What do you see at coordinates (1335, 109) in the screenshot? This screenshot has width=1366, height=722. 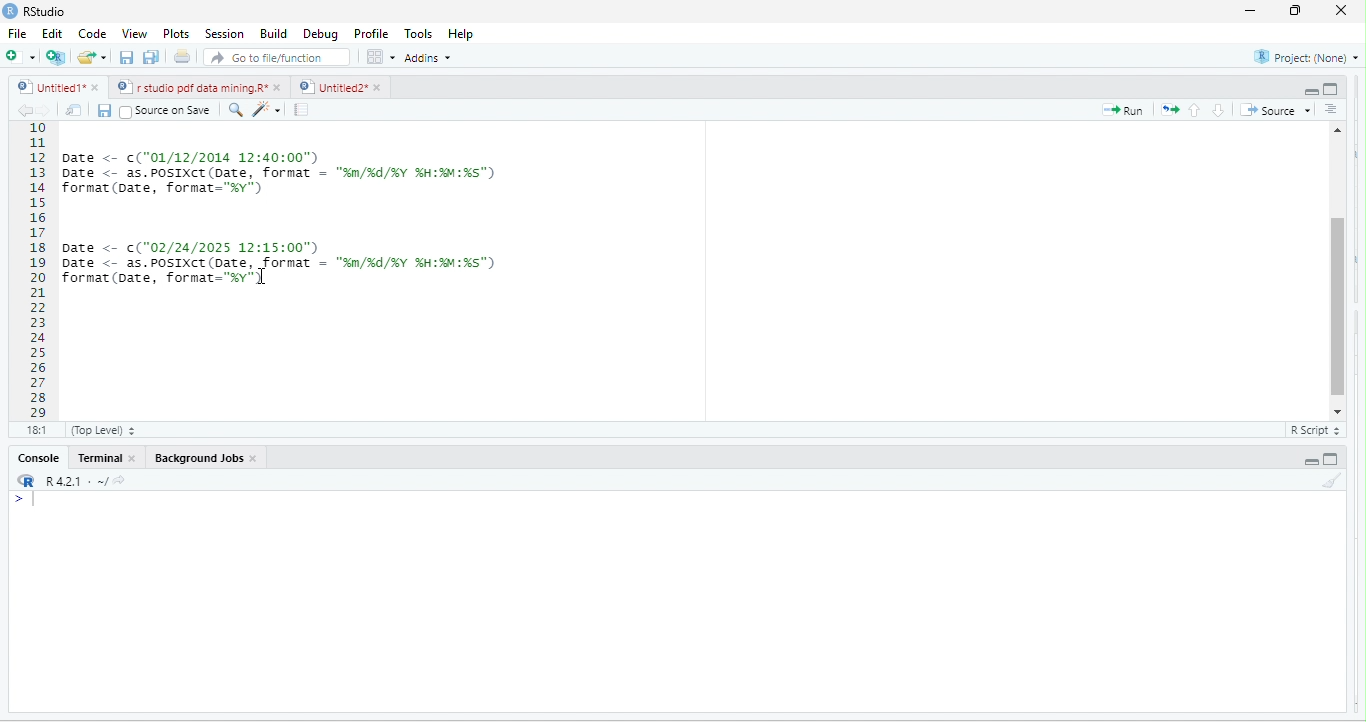 I see `show document outline` at bounding box center [1335, 109].